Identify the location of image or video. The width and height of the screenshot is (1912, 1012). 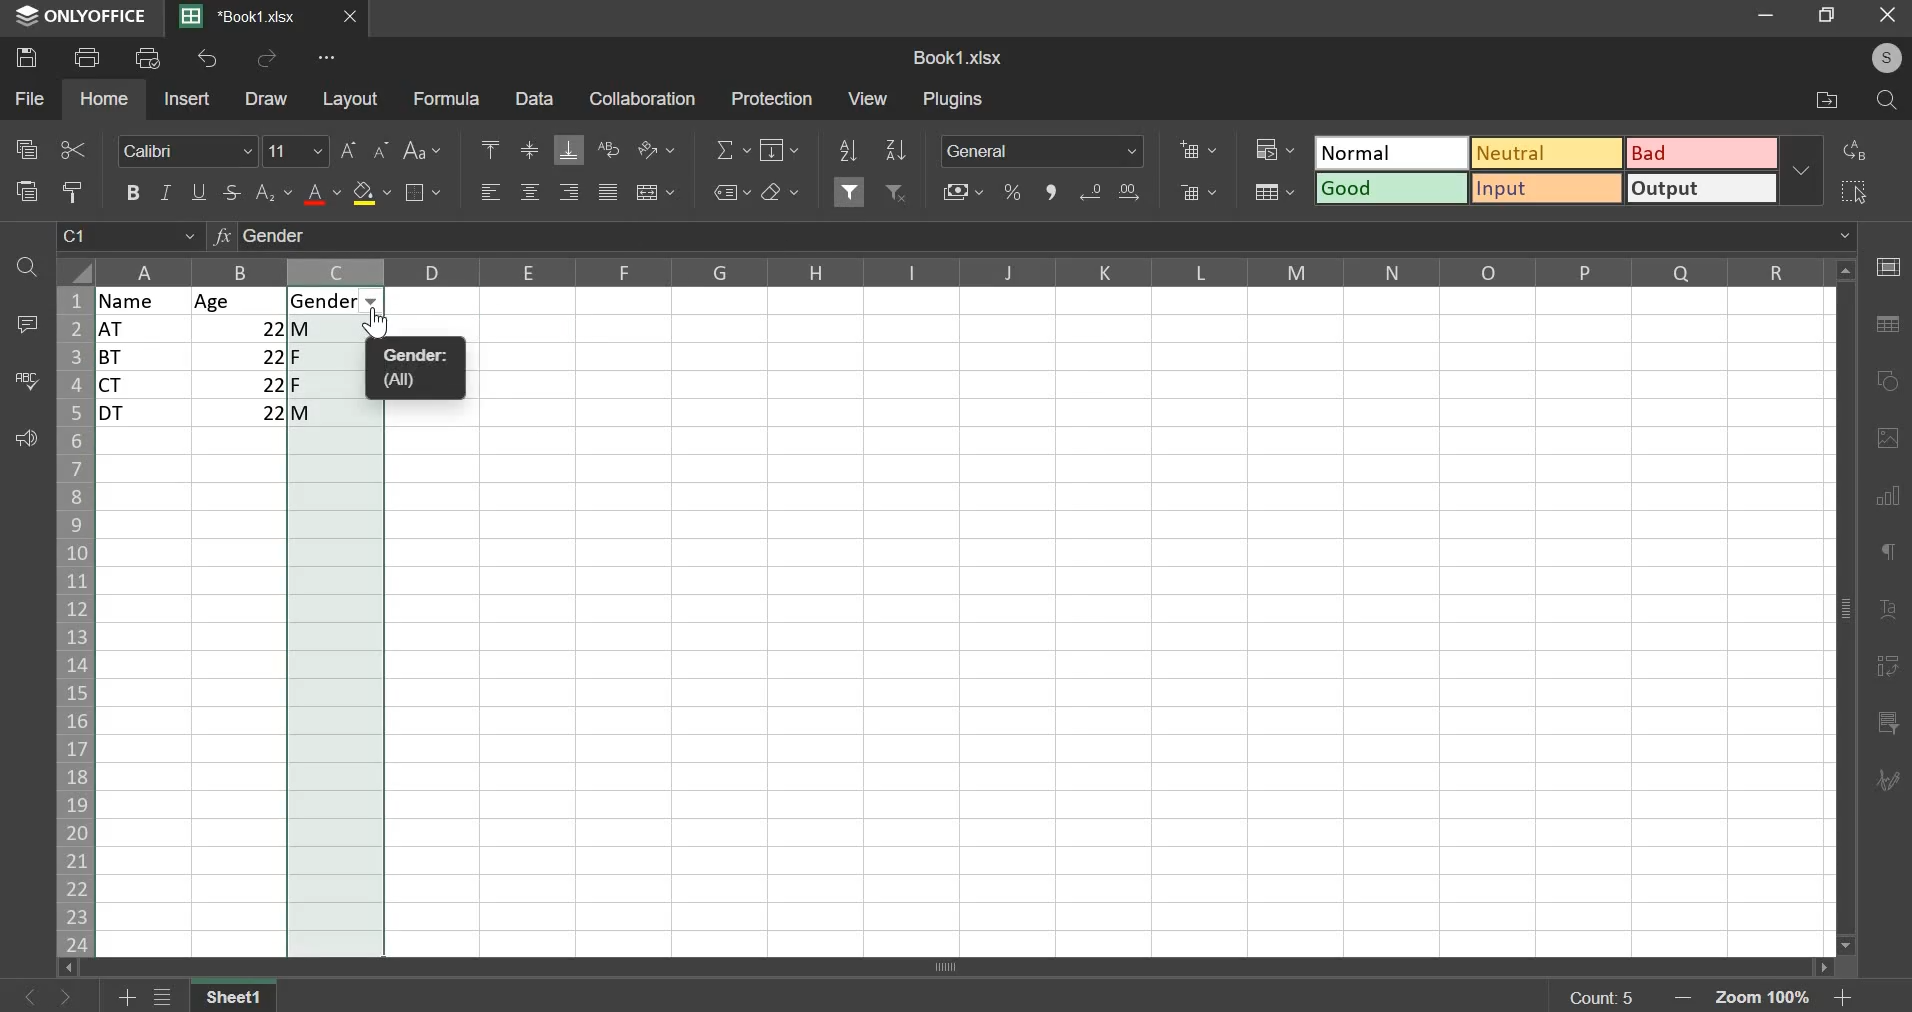
(1884, 441).